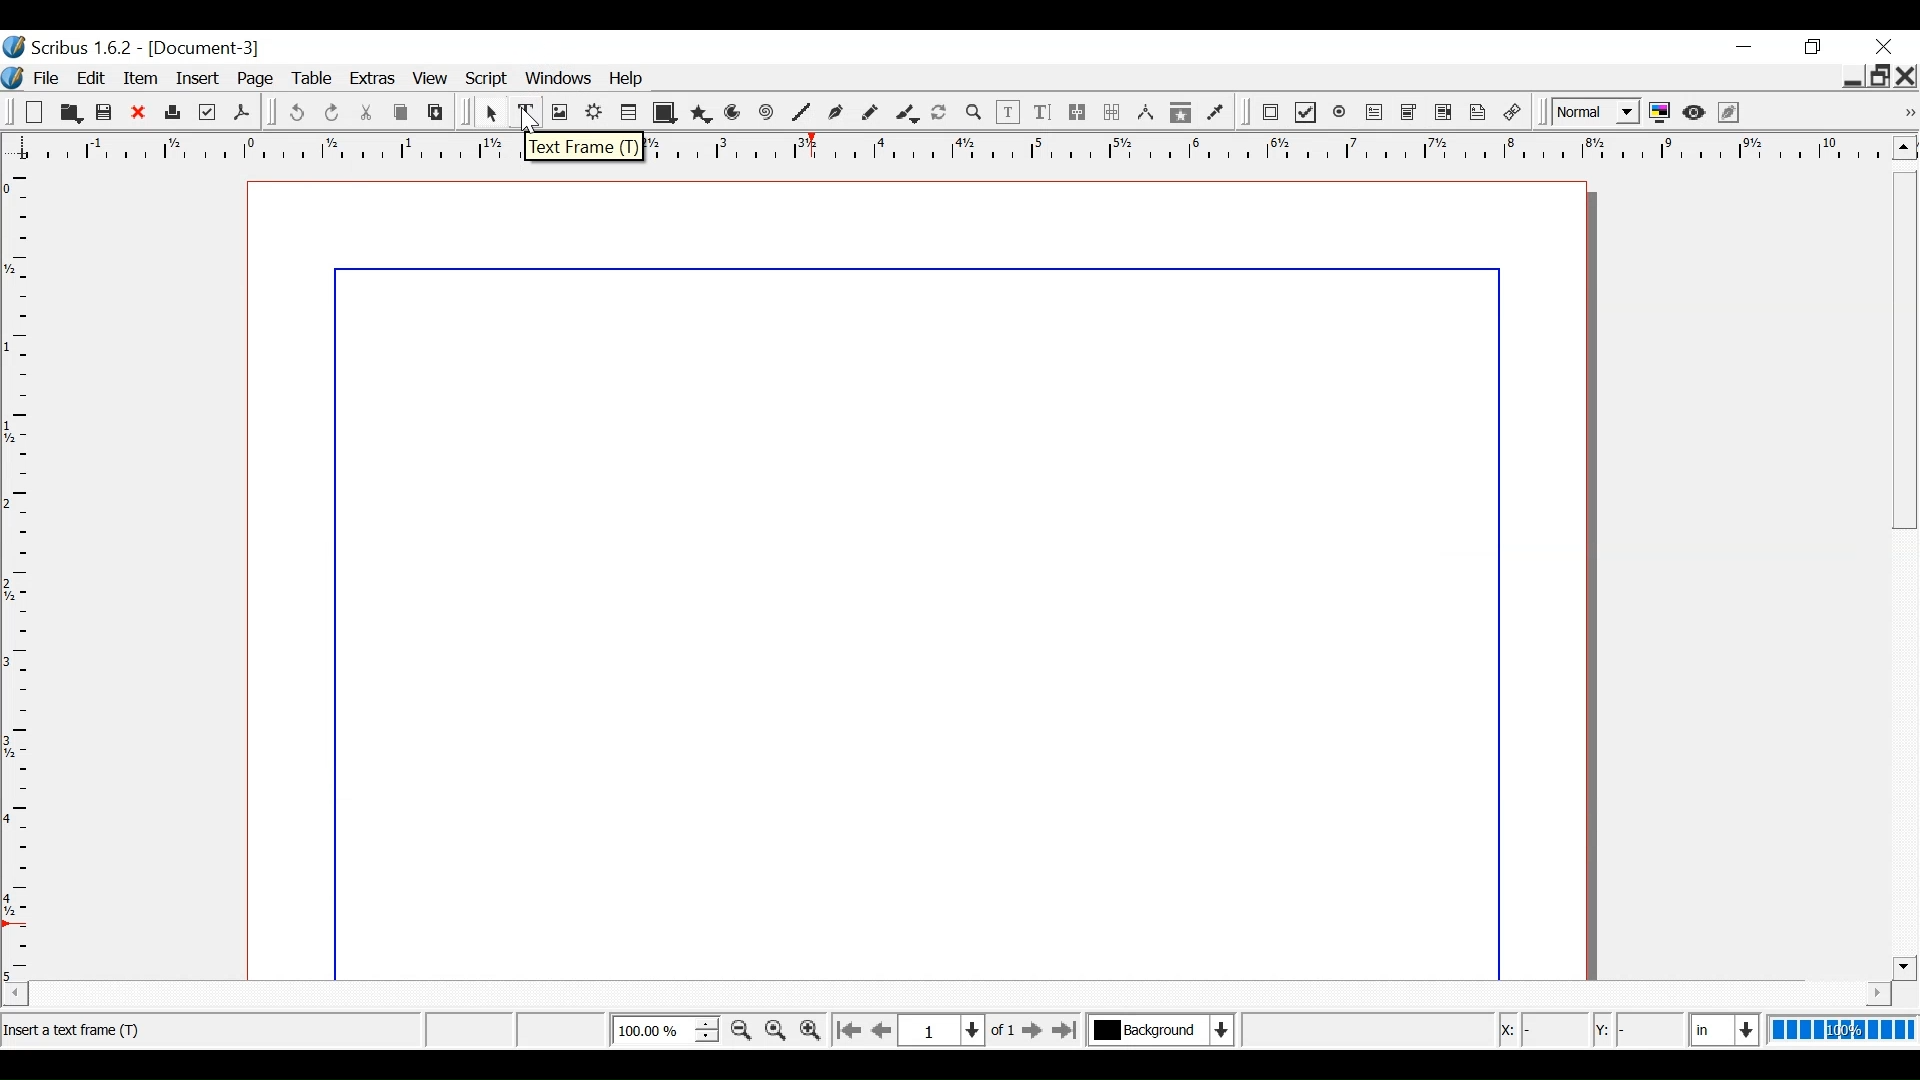 This screenshot has width=1920, height=1080. What do you see at coordinates (13, 77) in the screenshot?
I see `Logo` at bounding box center [13, 77].